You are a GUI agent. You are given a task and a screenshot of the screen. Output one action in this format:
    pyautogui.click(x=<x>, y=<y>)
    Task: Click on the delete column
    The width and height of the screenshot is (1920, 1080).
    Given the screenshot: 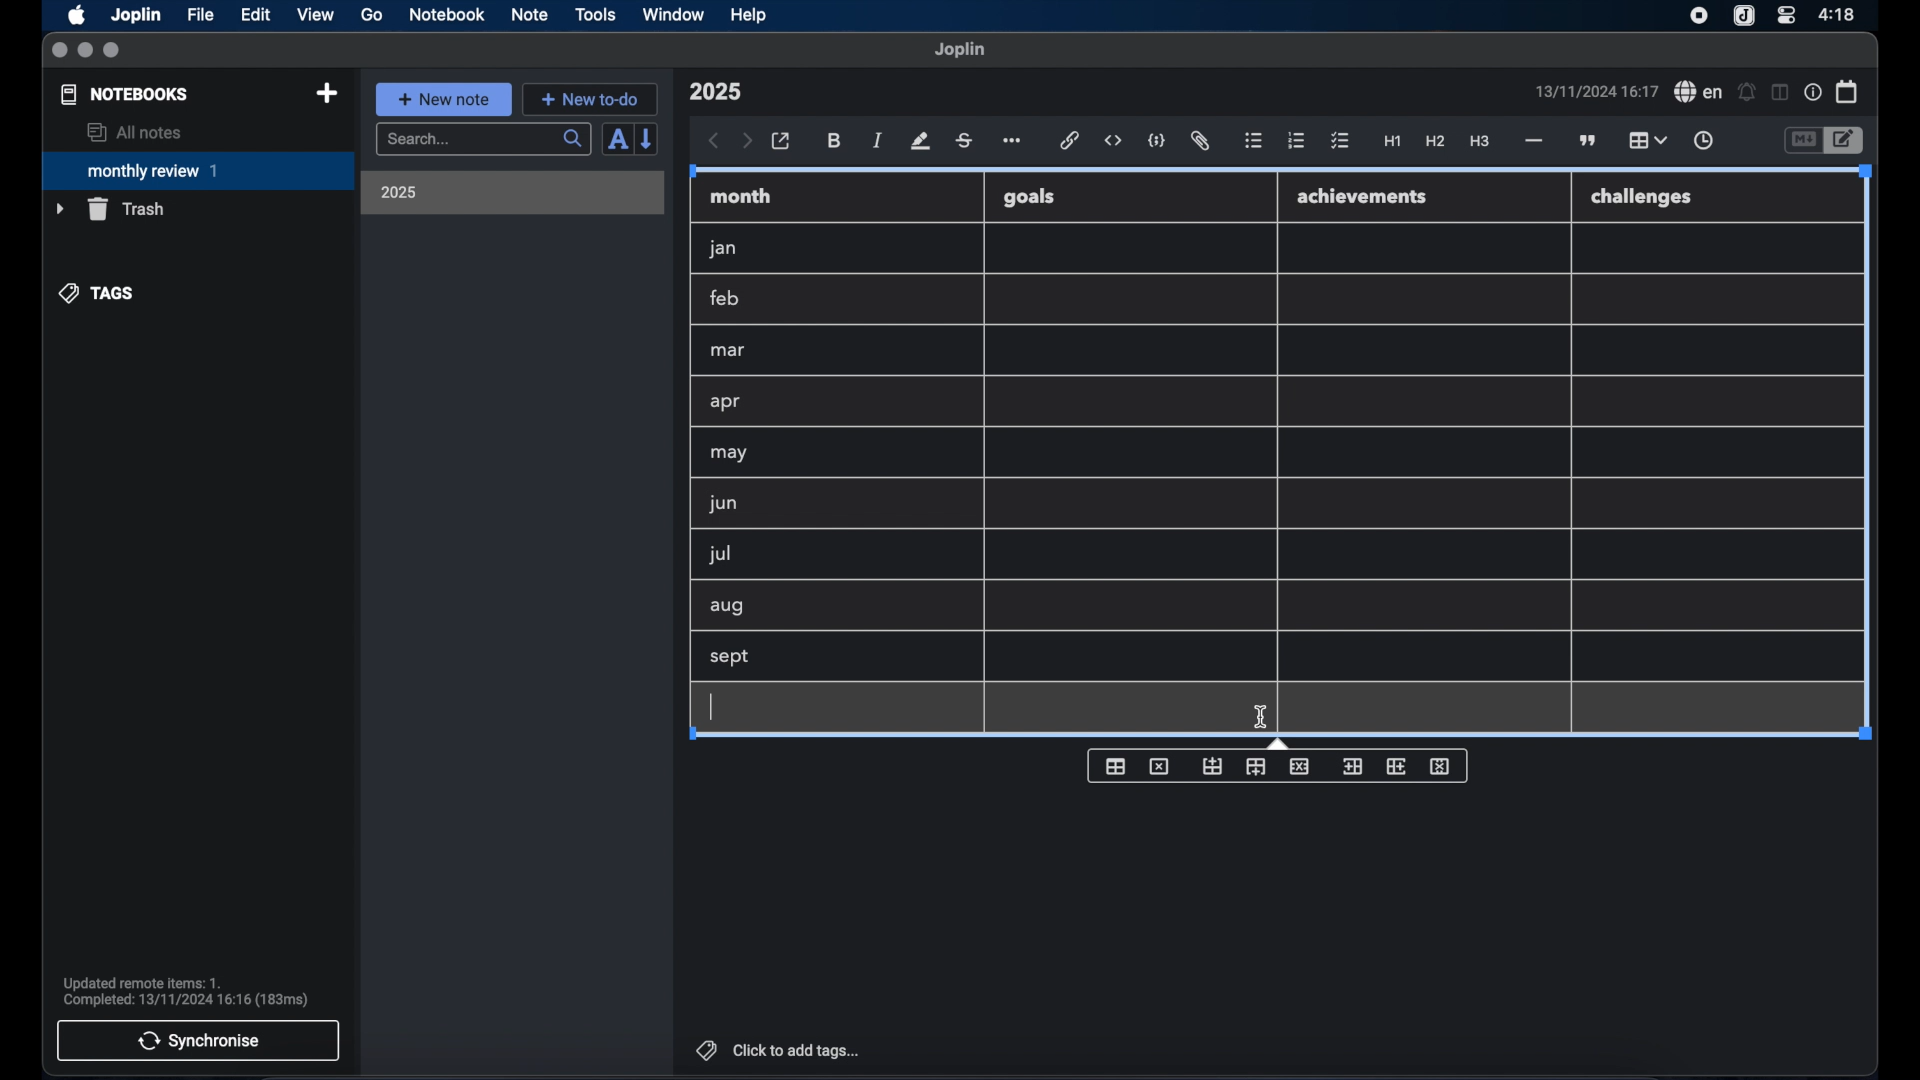 What is the action you would take?
    pyautogui.click(x=1442, y=767)
    